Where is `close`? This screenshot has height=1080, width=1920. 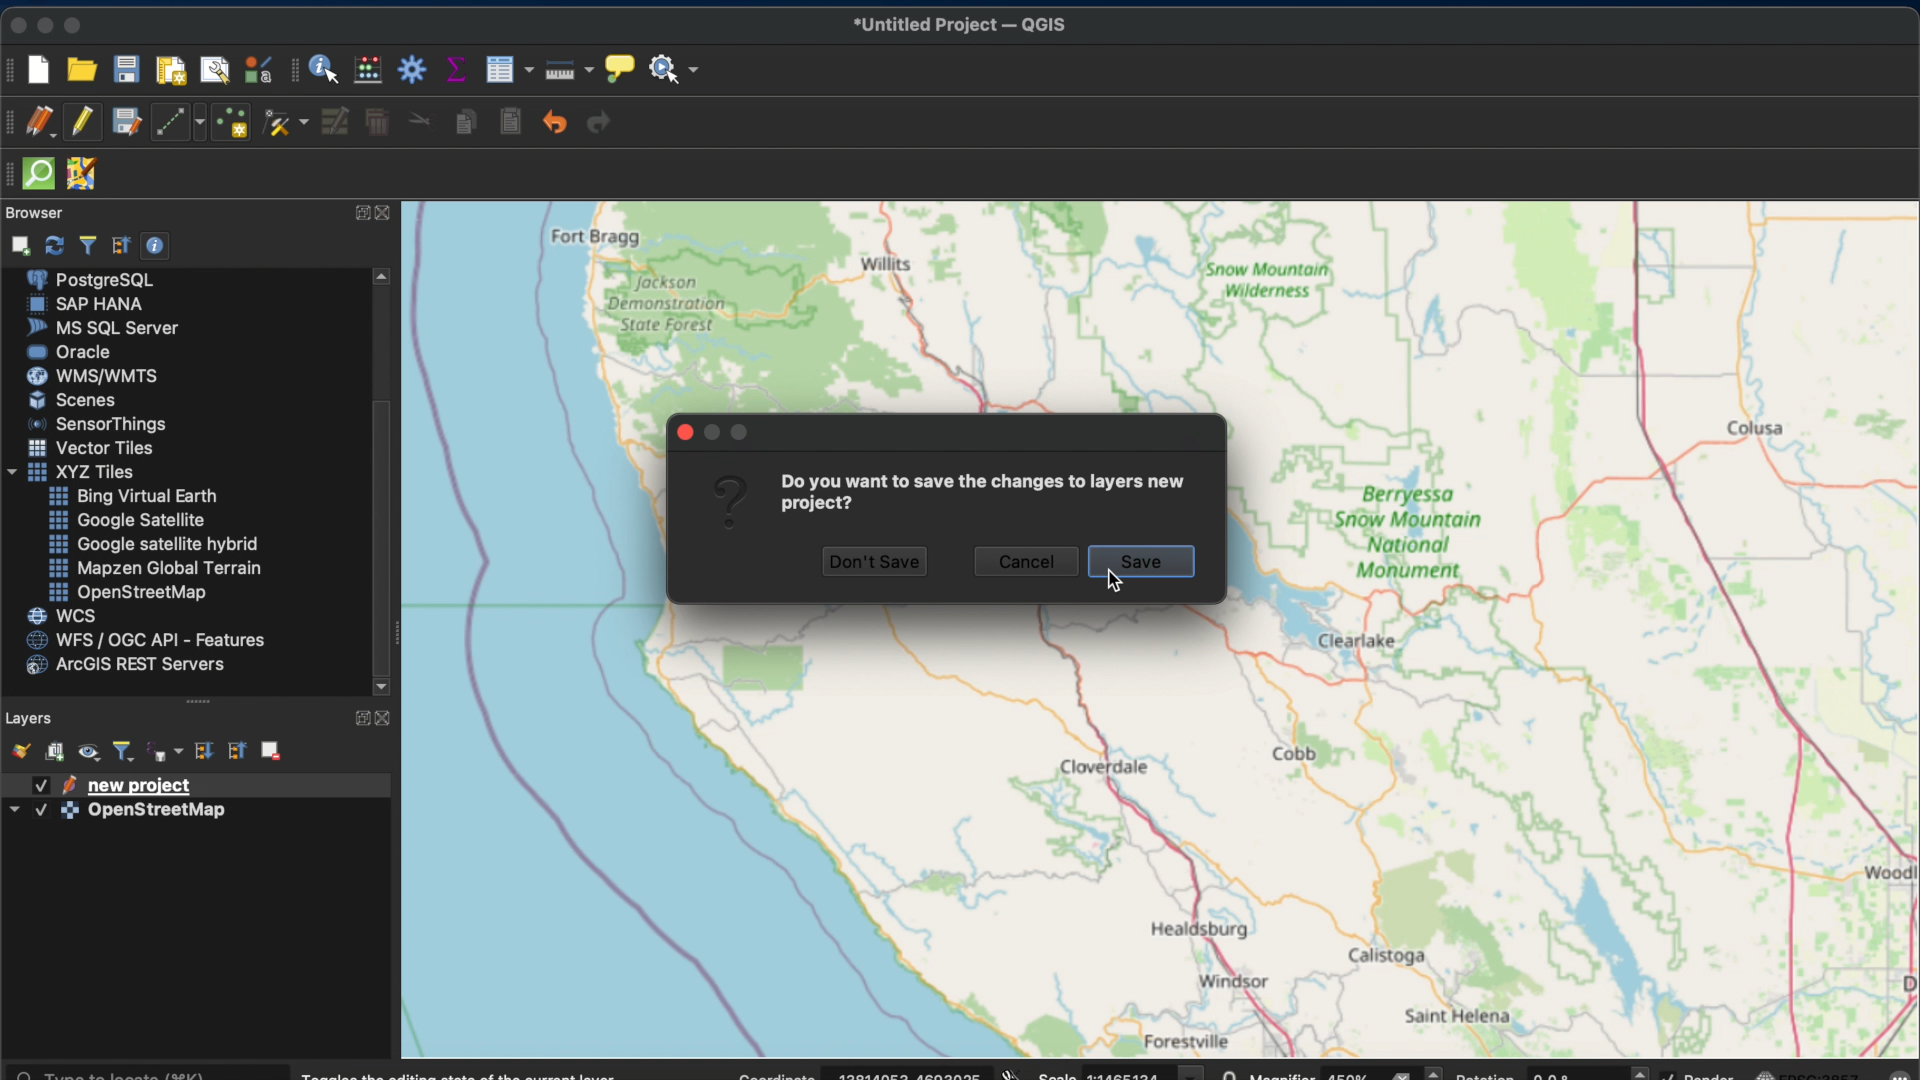
close is located at coordinates (15, 23).